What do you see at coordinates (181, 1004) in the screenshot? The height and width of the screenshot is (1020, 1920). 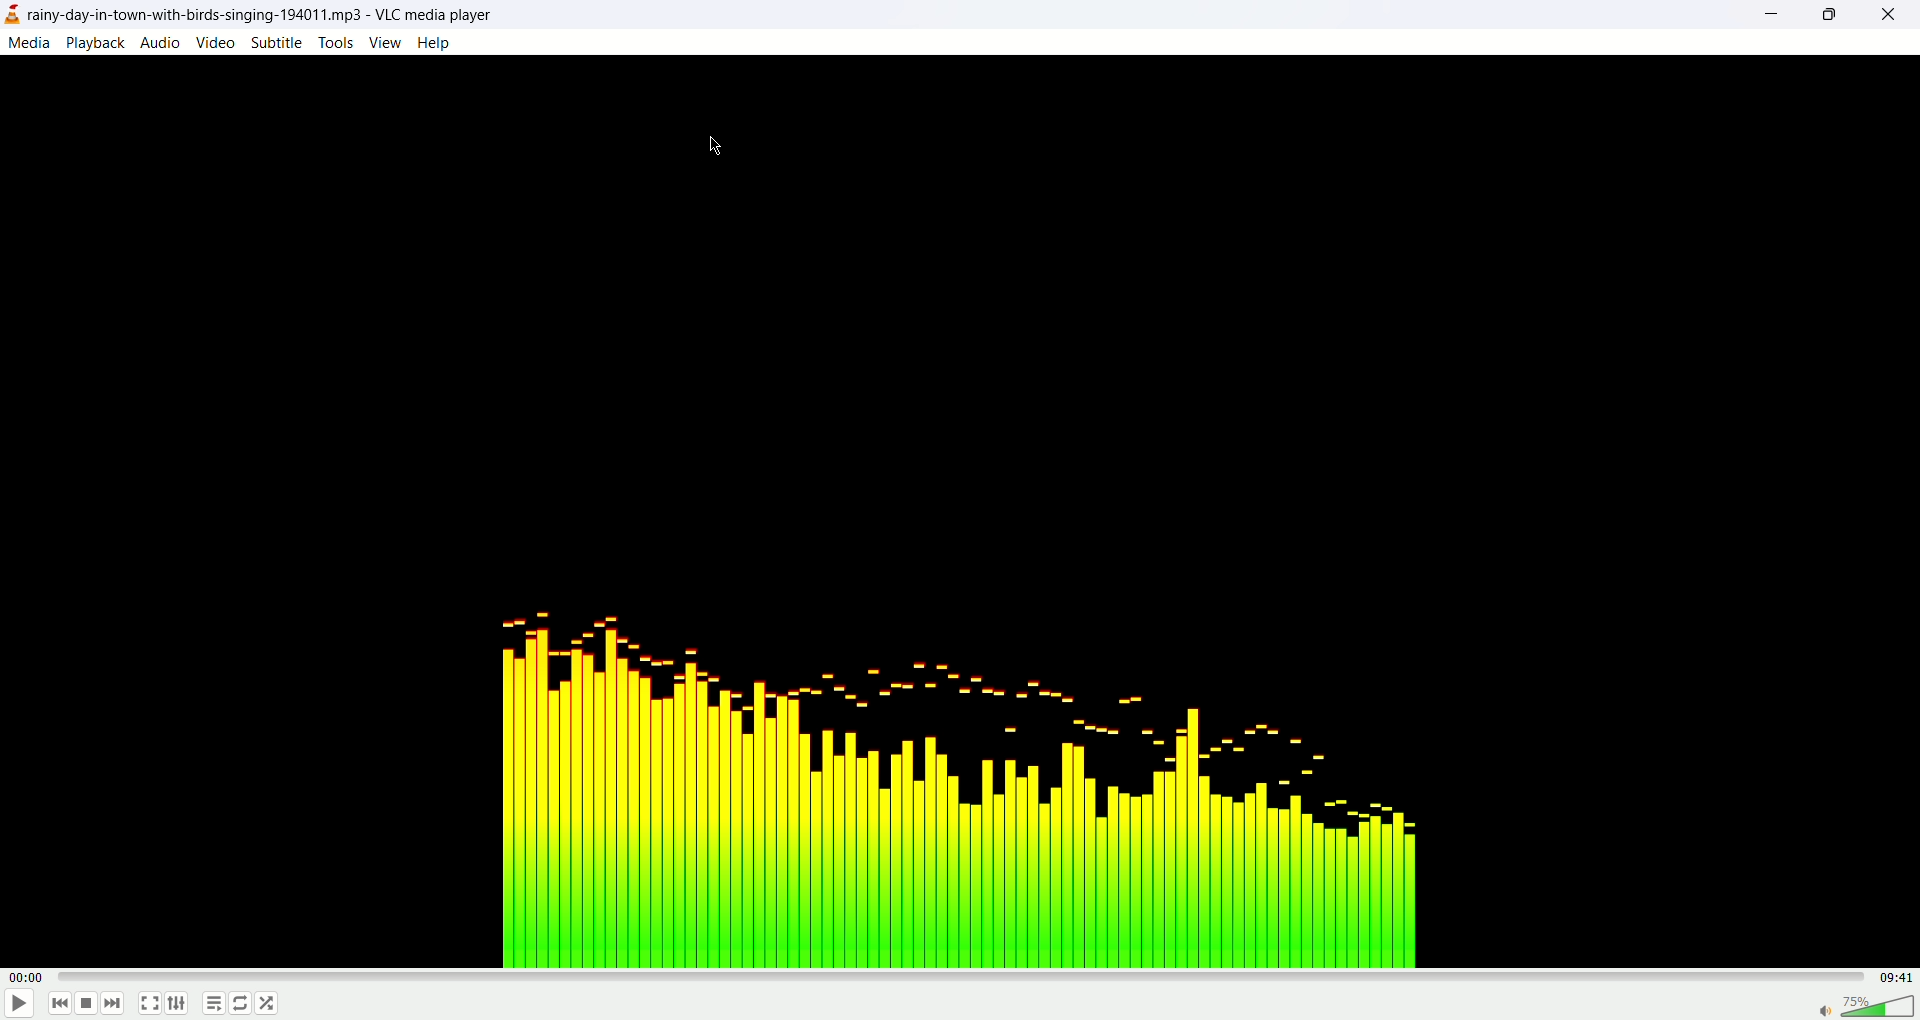 I see `extended settings` at bounding box center [181, 1004].